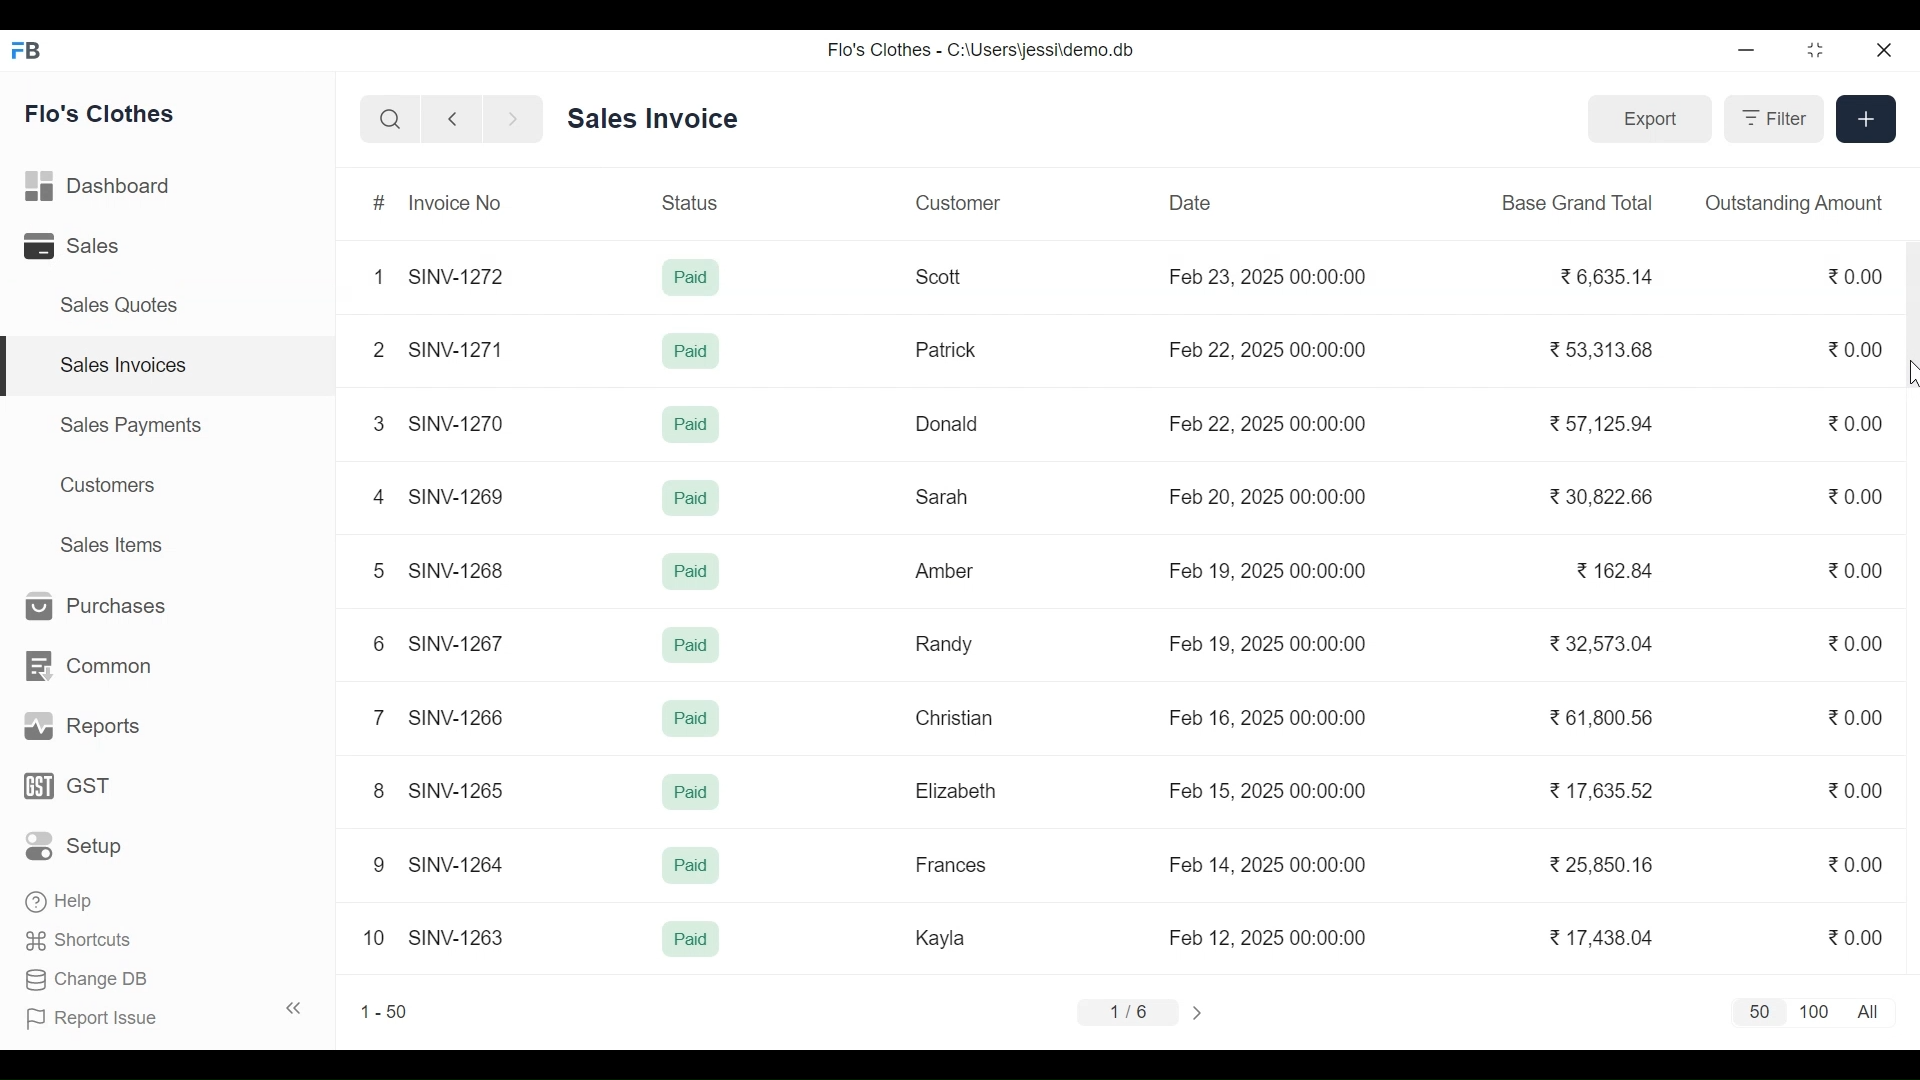 This screenshot has height=1080, width=1920. I want to click on Shortcuts, so click(80, 944).